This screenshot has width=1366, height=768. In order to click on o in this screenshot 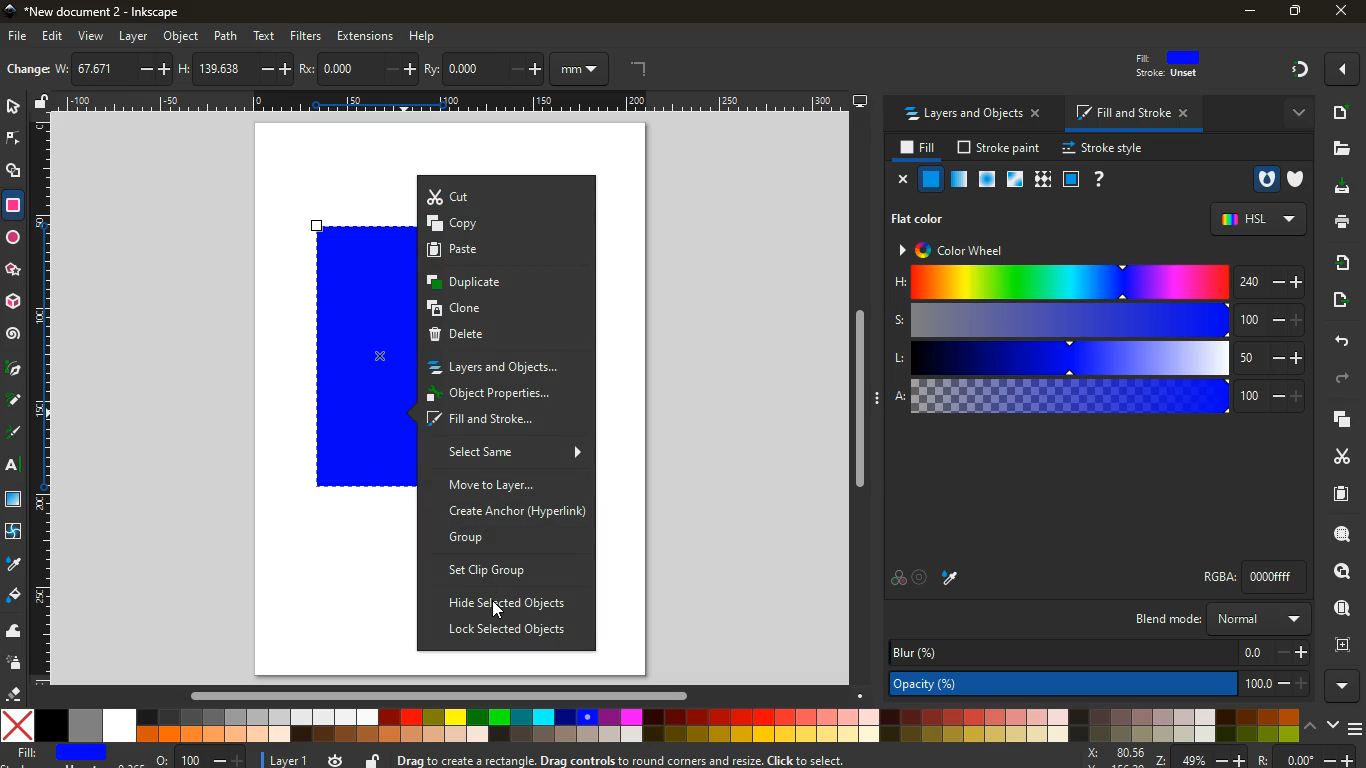, I will do `click(201, 758)`.